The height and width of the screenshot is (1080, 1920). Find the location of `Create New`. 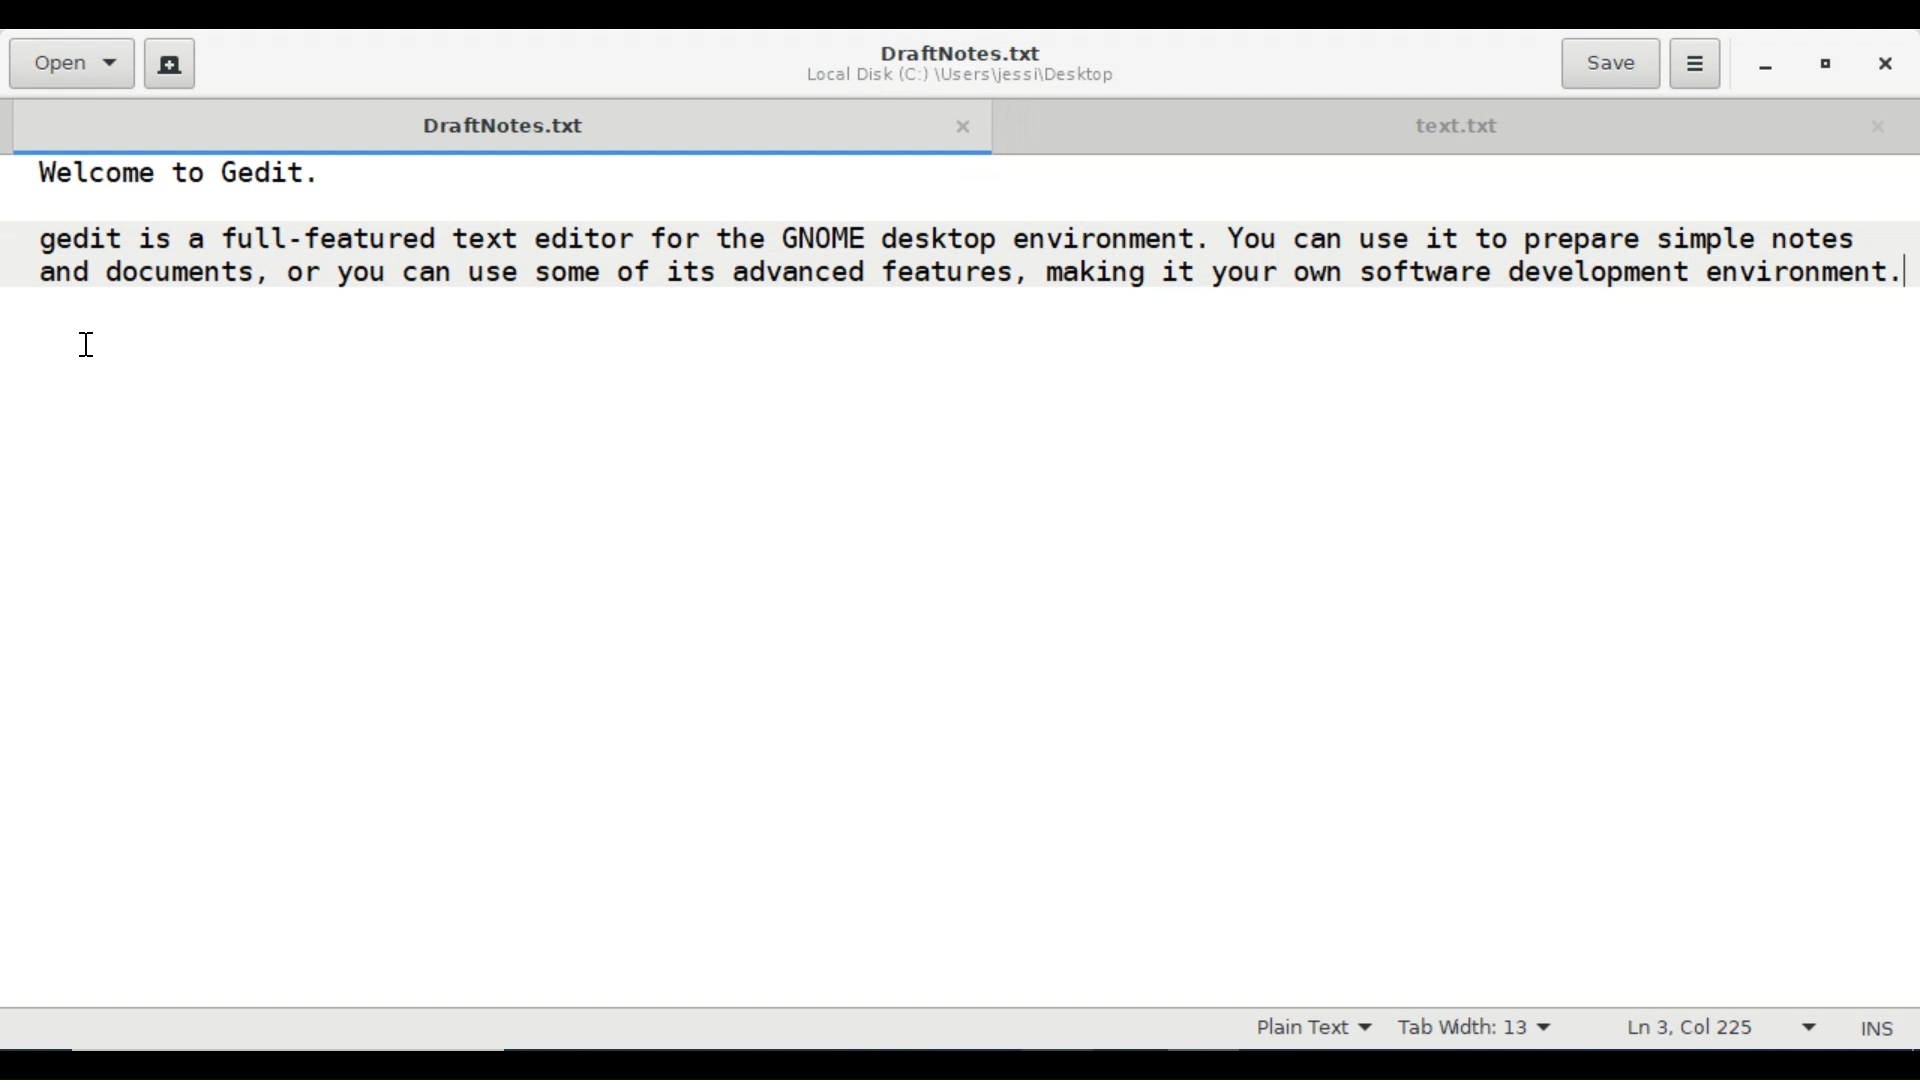

Create New is located at coordinates (170, 63).